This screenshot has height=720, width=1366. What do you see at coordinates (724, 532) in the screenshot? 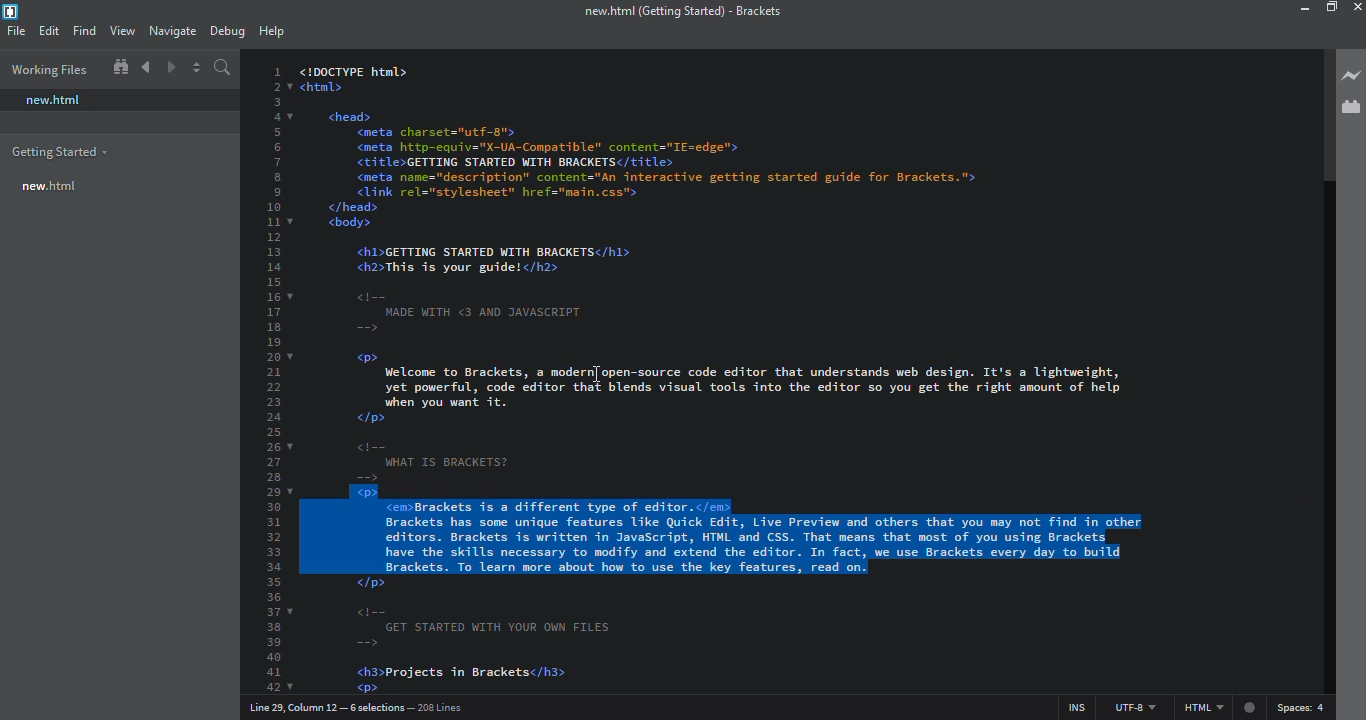
I see `split selection into line` at bounding box center [724, 532].